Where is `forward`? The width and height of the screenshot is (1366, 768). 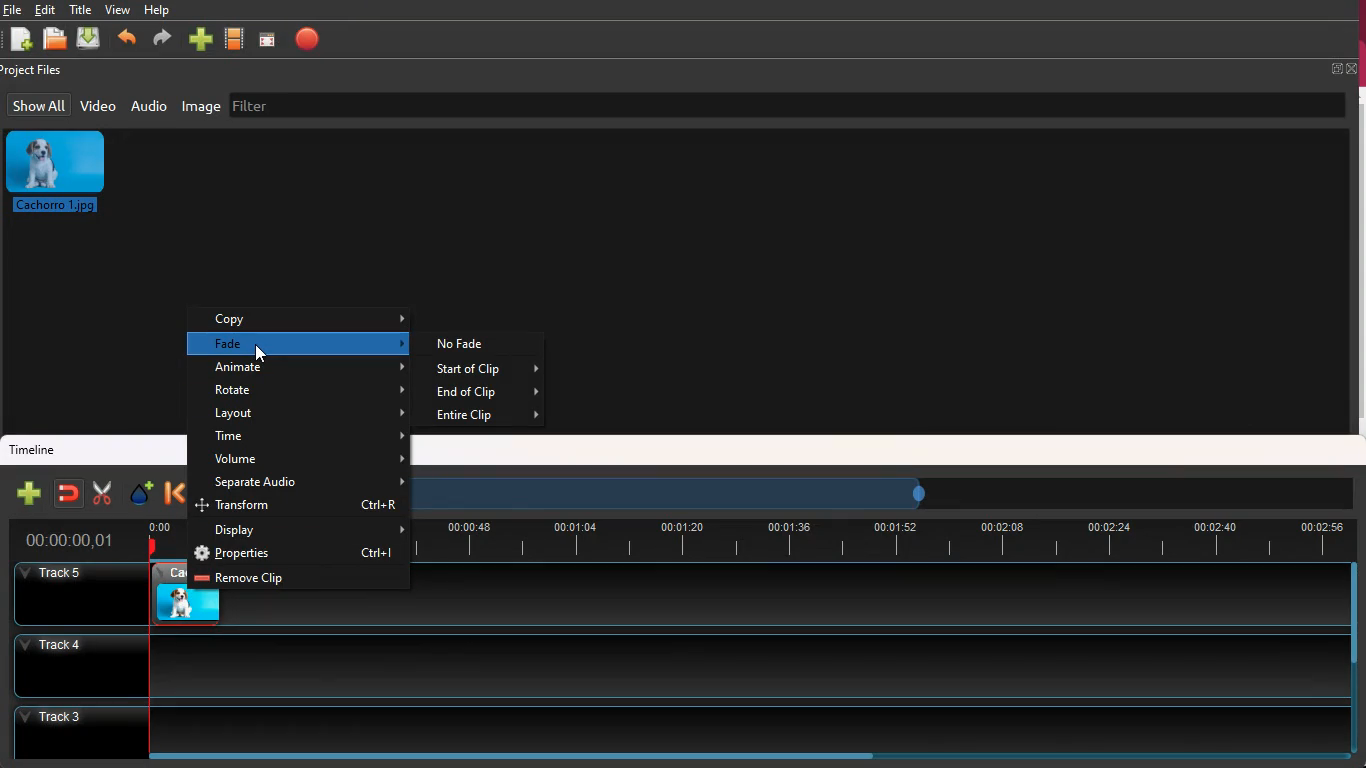 forward is located at coordinates (163, 40).